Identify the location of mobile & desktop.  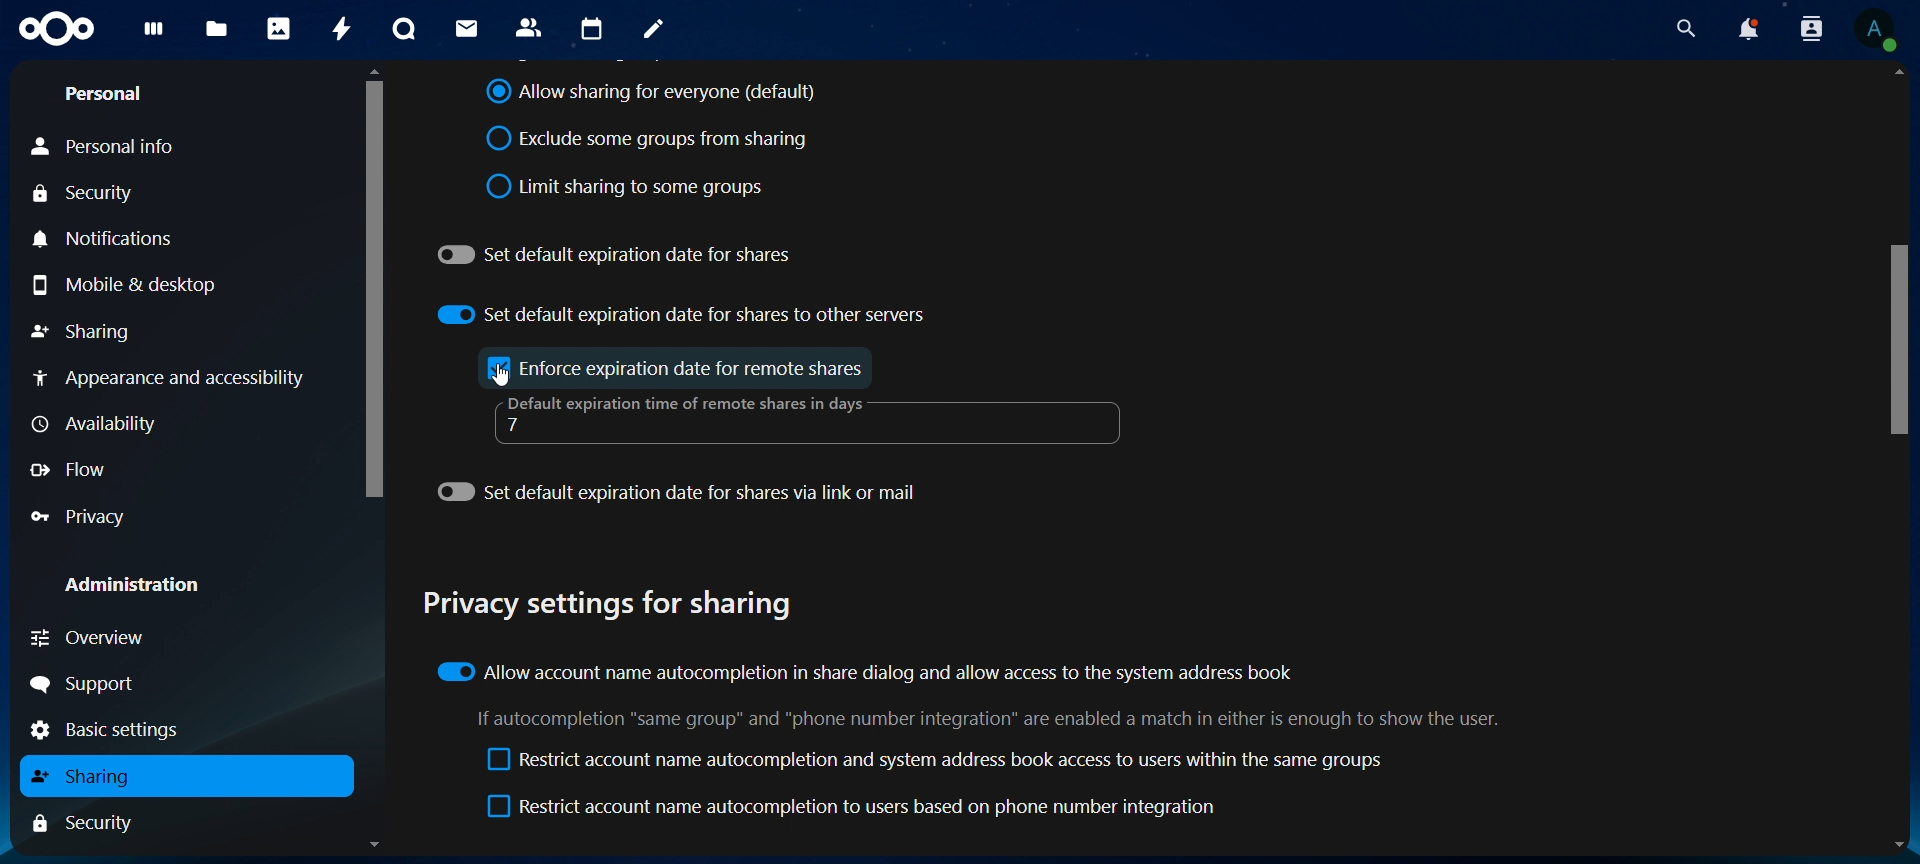
(142, 286).